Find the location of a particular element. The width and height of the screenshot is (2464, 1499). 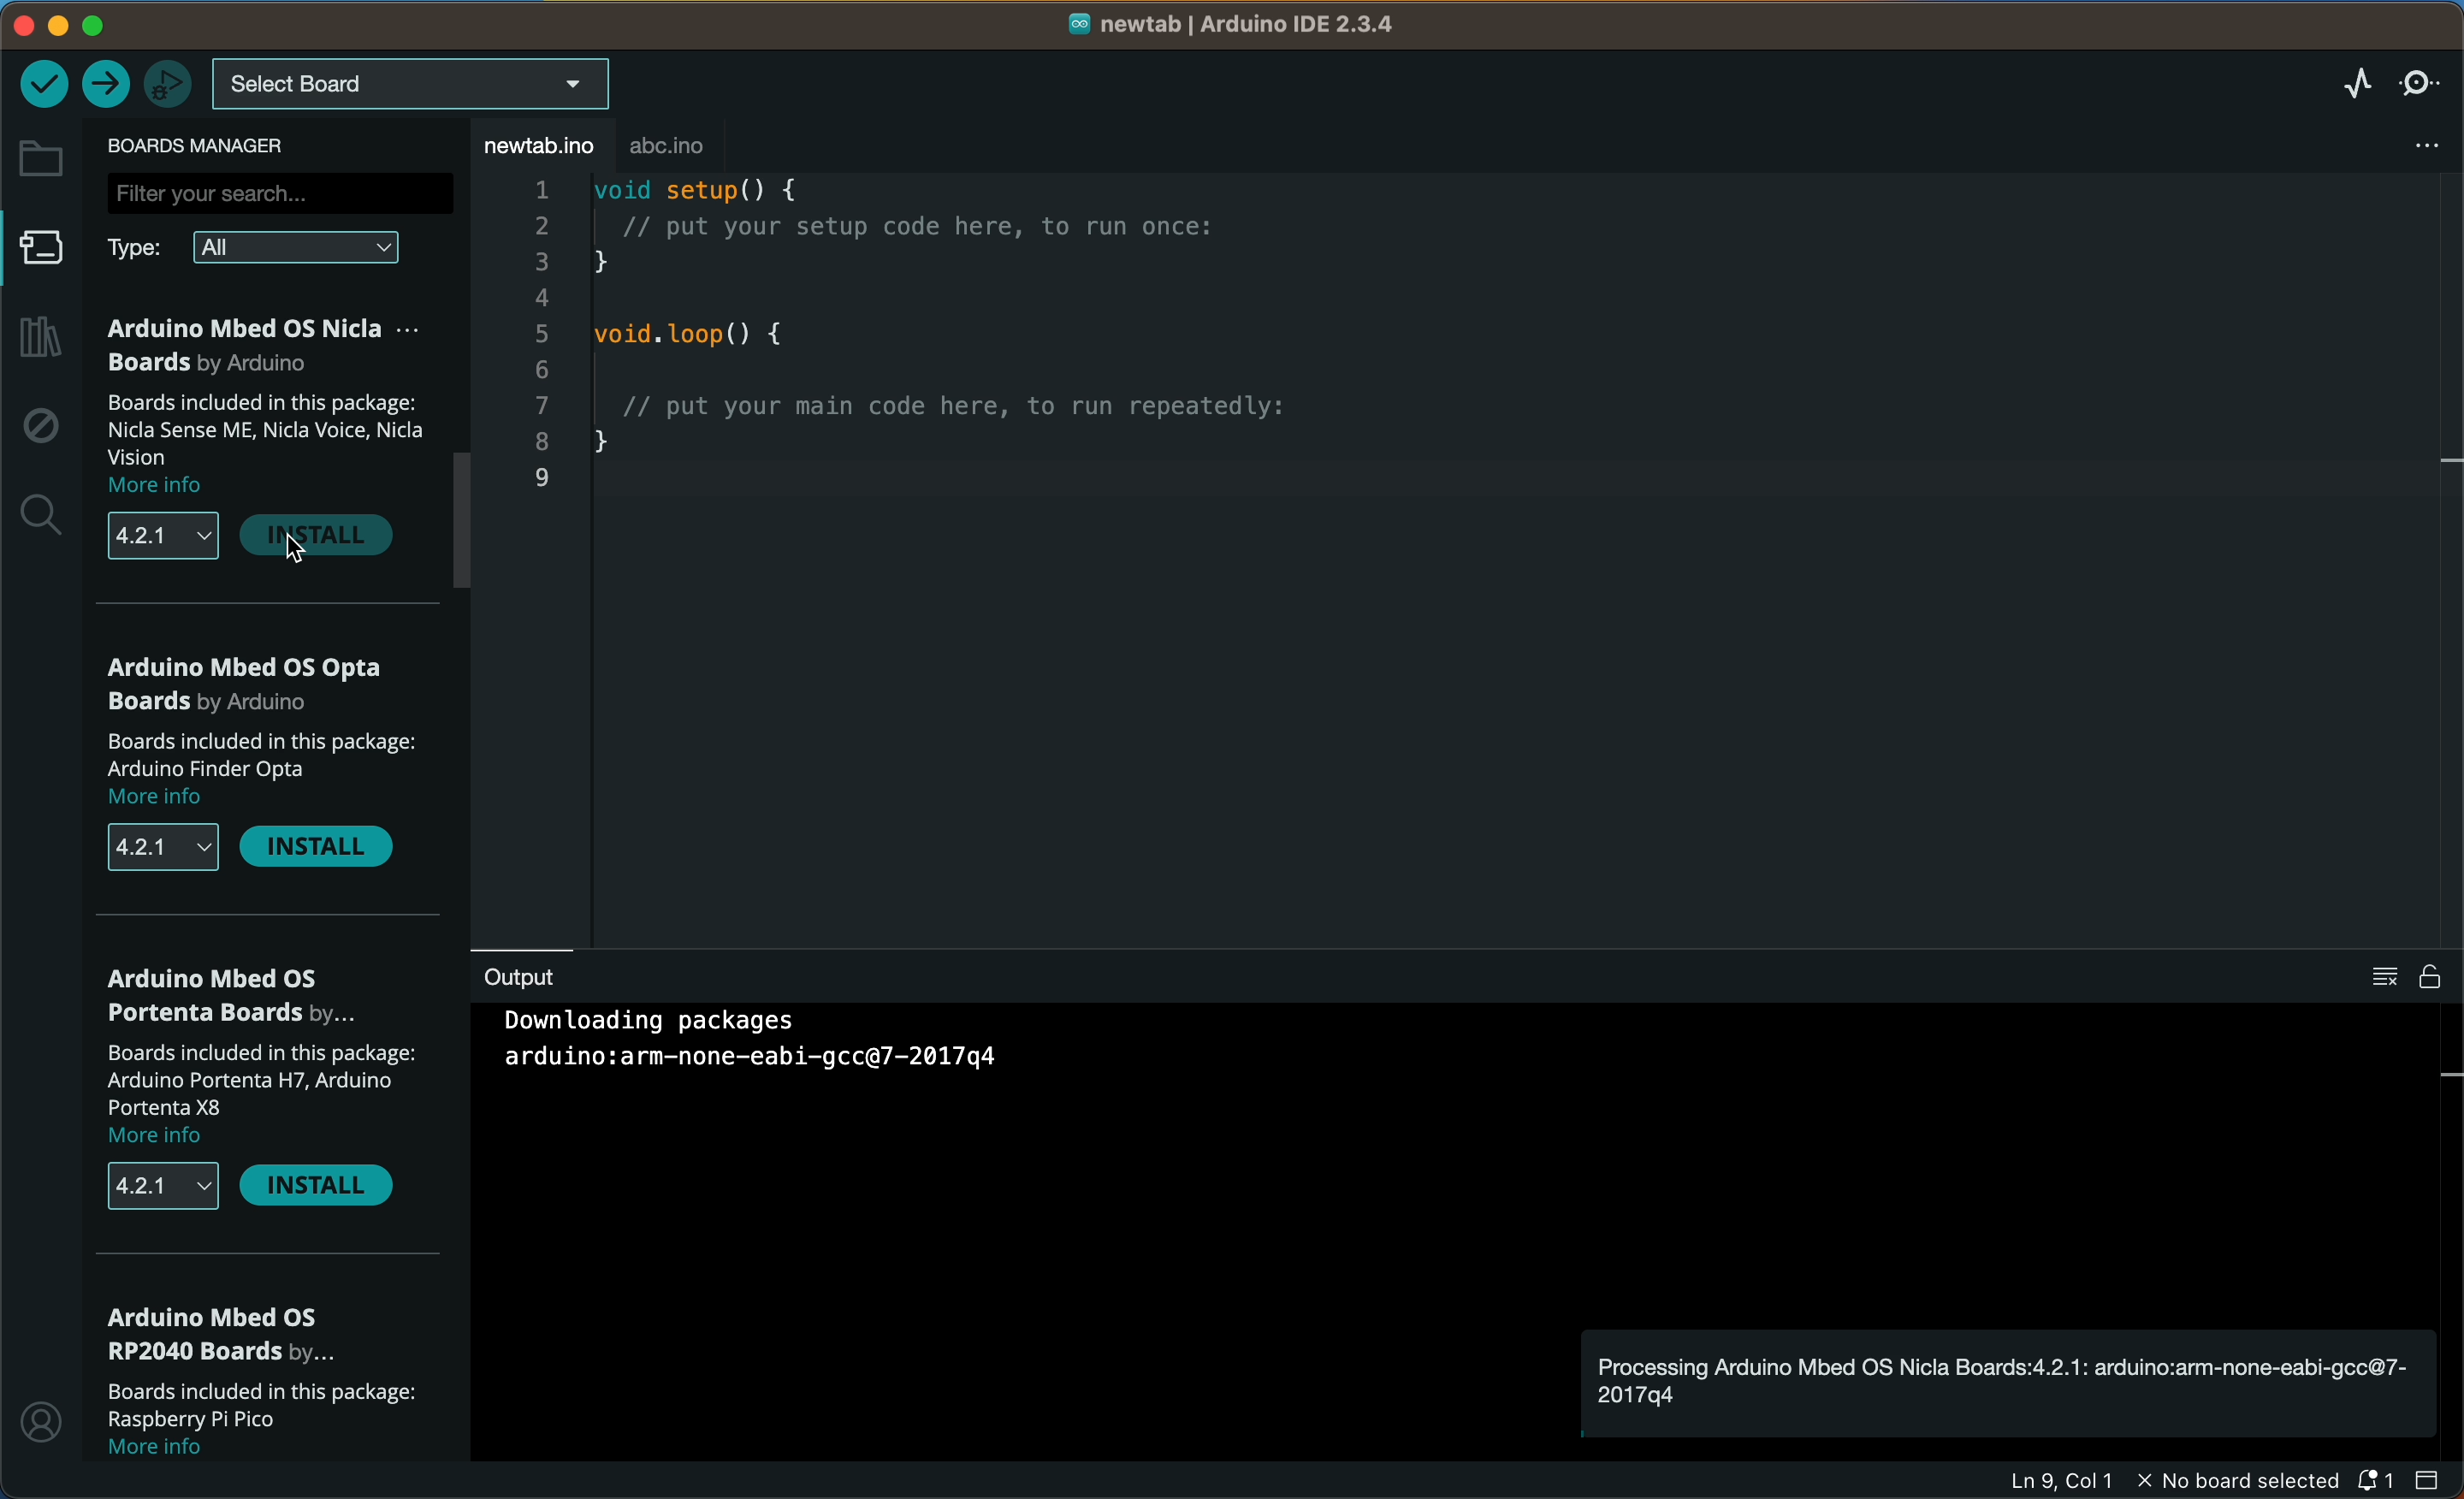

more info is located at coordinates (175, 801).